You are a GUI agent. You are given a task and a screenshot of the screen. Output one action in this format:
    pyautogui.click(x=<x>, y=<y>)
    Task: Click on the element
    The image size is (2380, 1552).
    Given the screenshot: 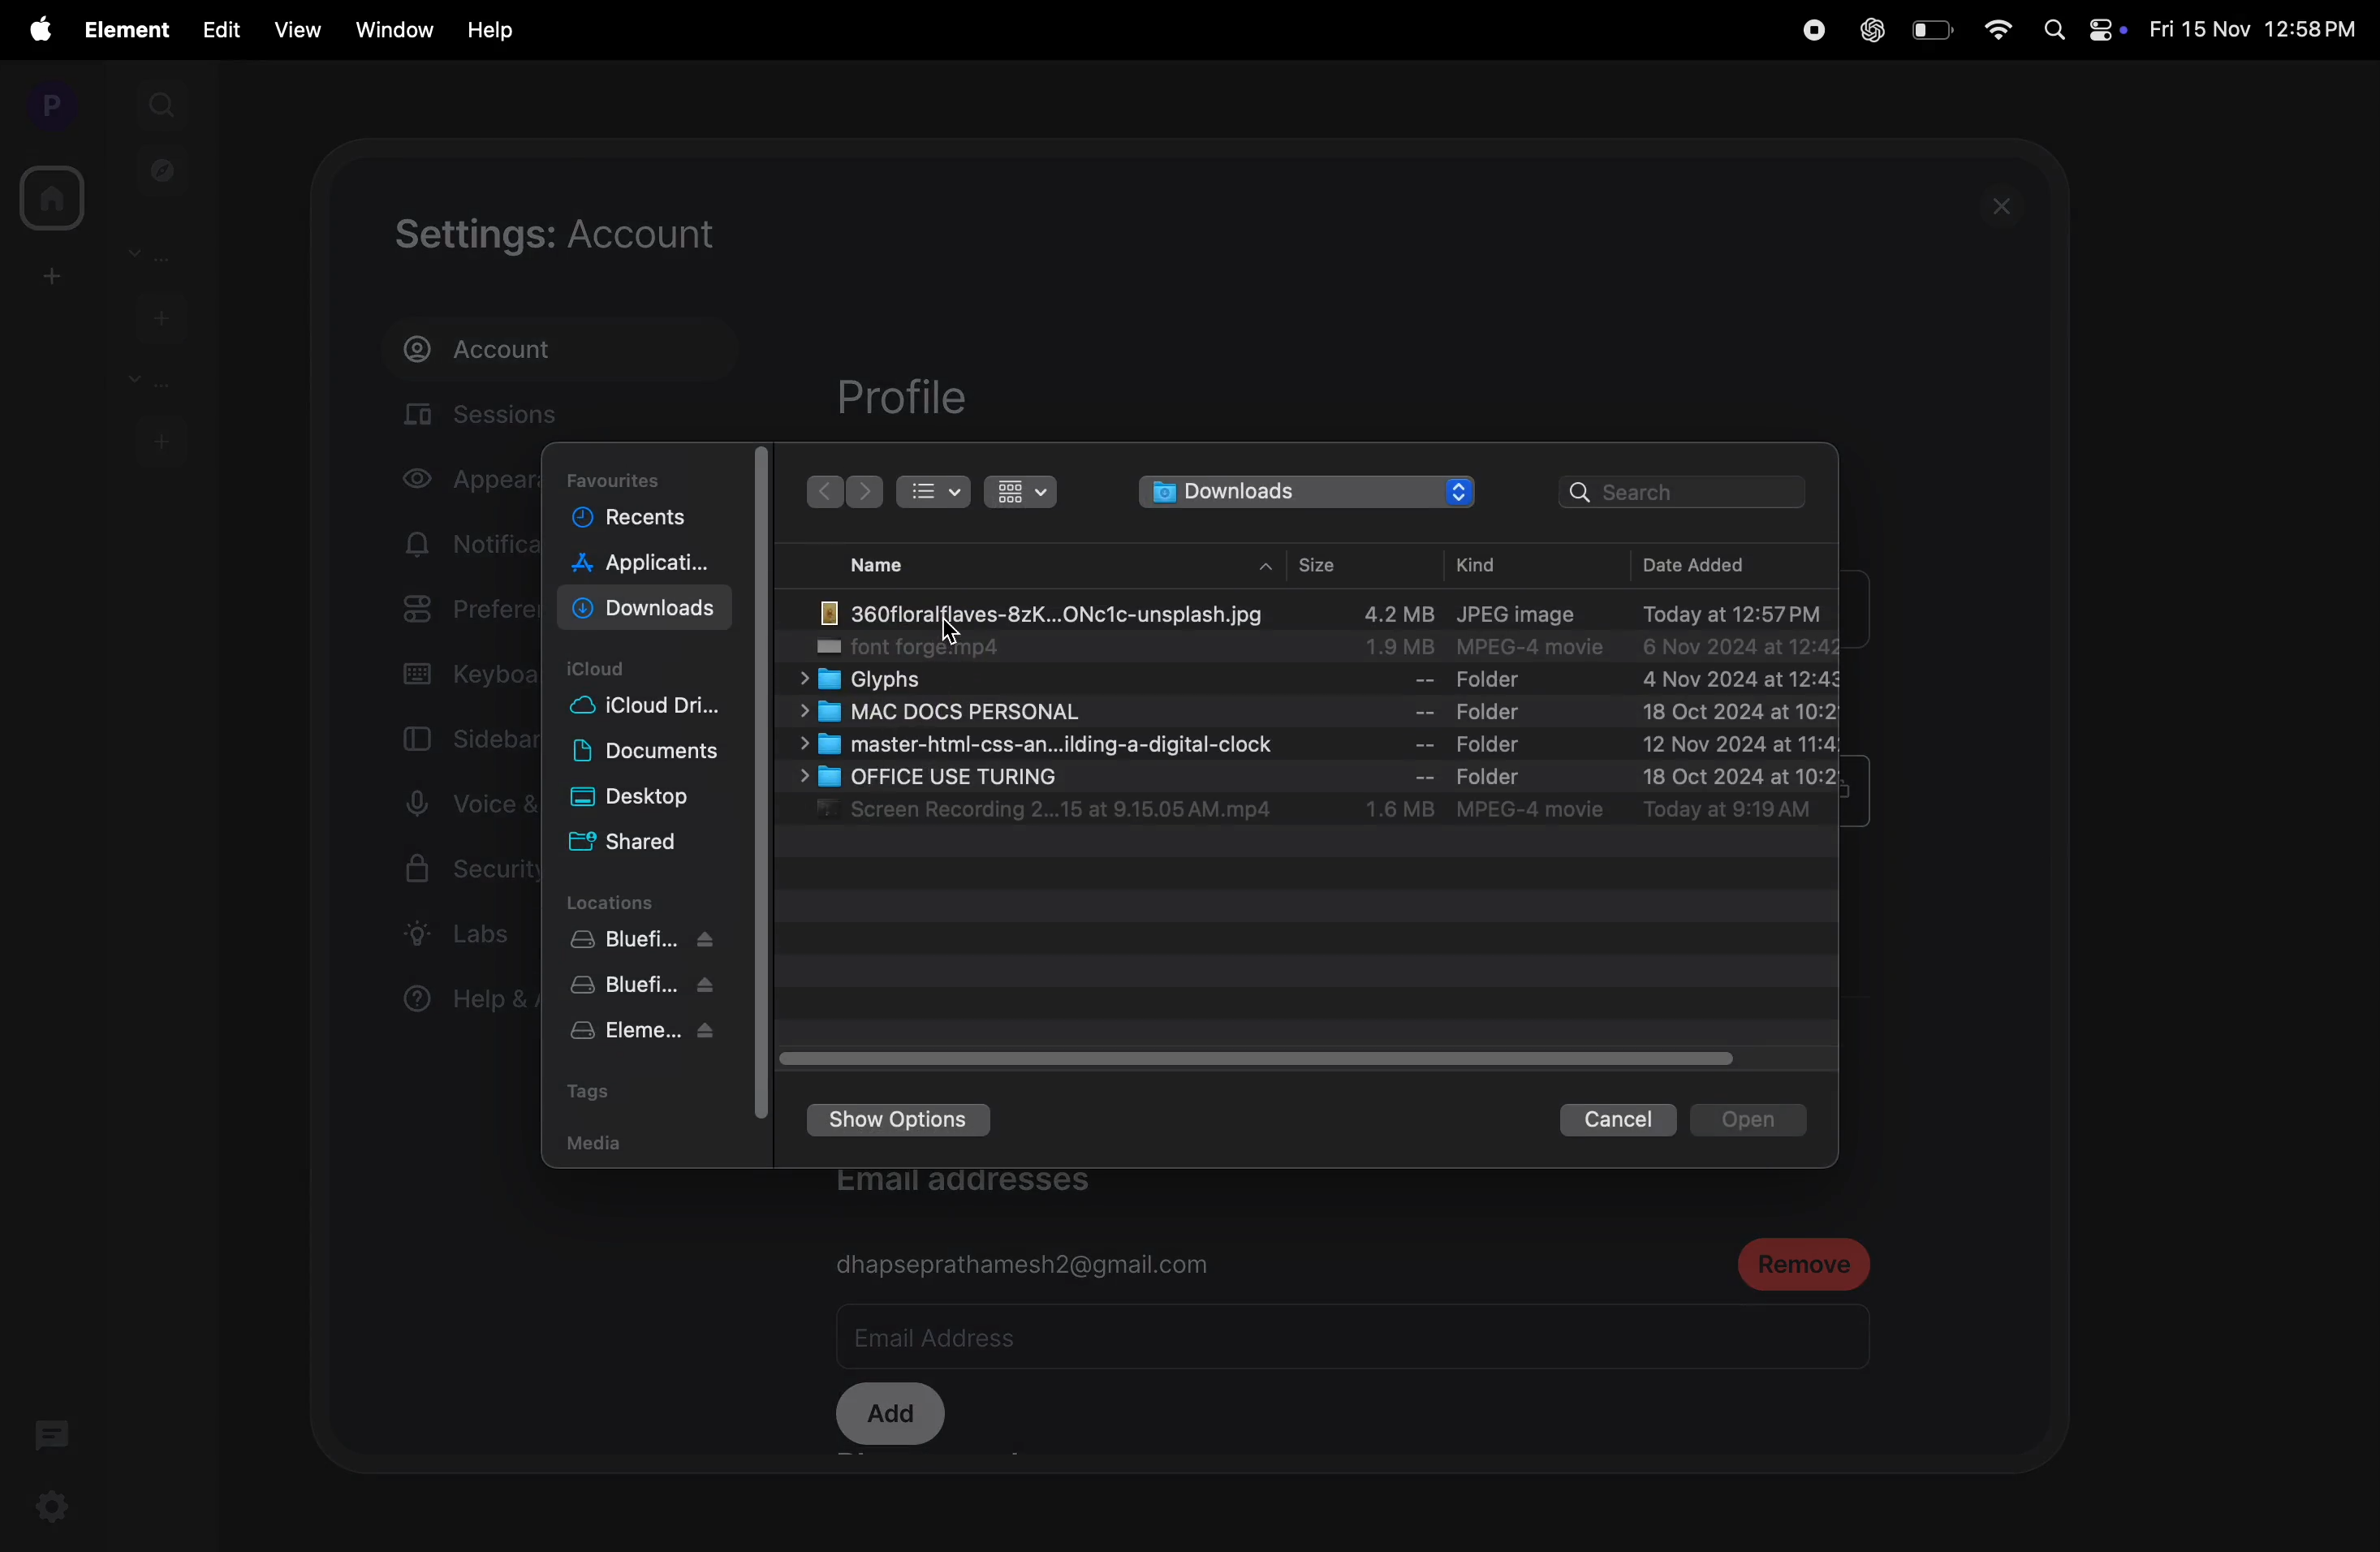 What is the action you would take?
    pyautogui.click(x=130, y=30)
    